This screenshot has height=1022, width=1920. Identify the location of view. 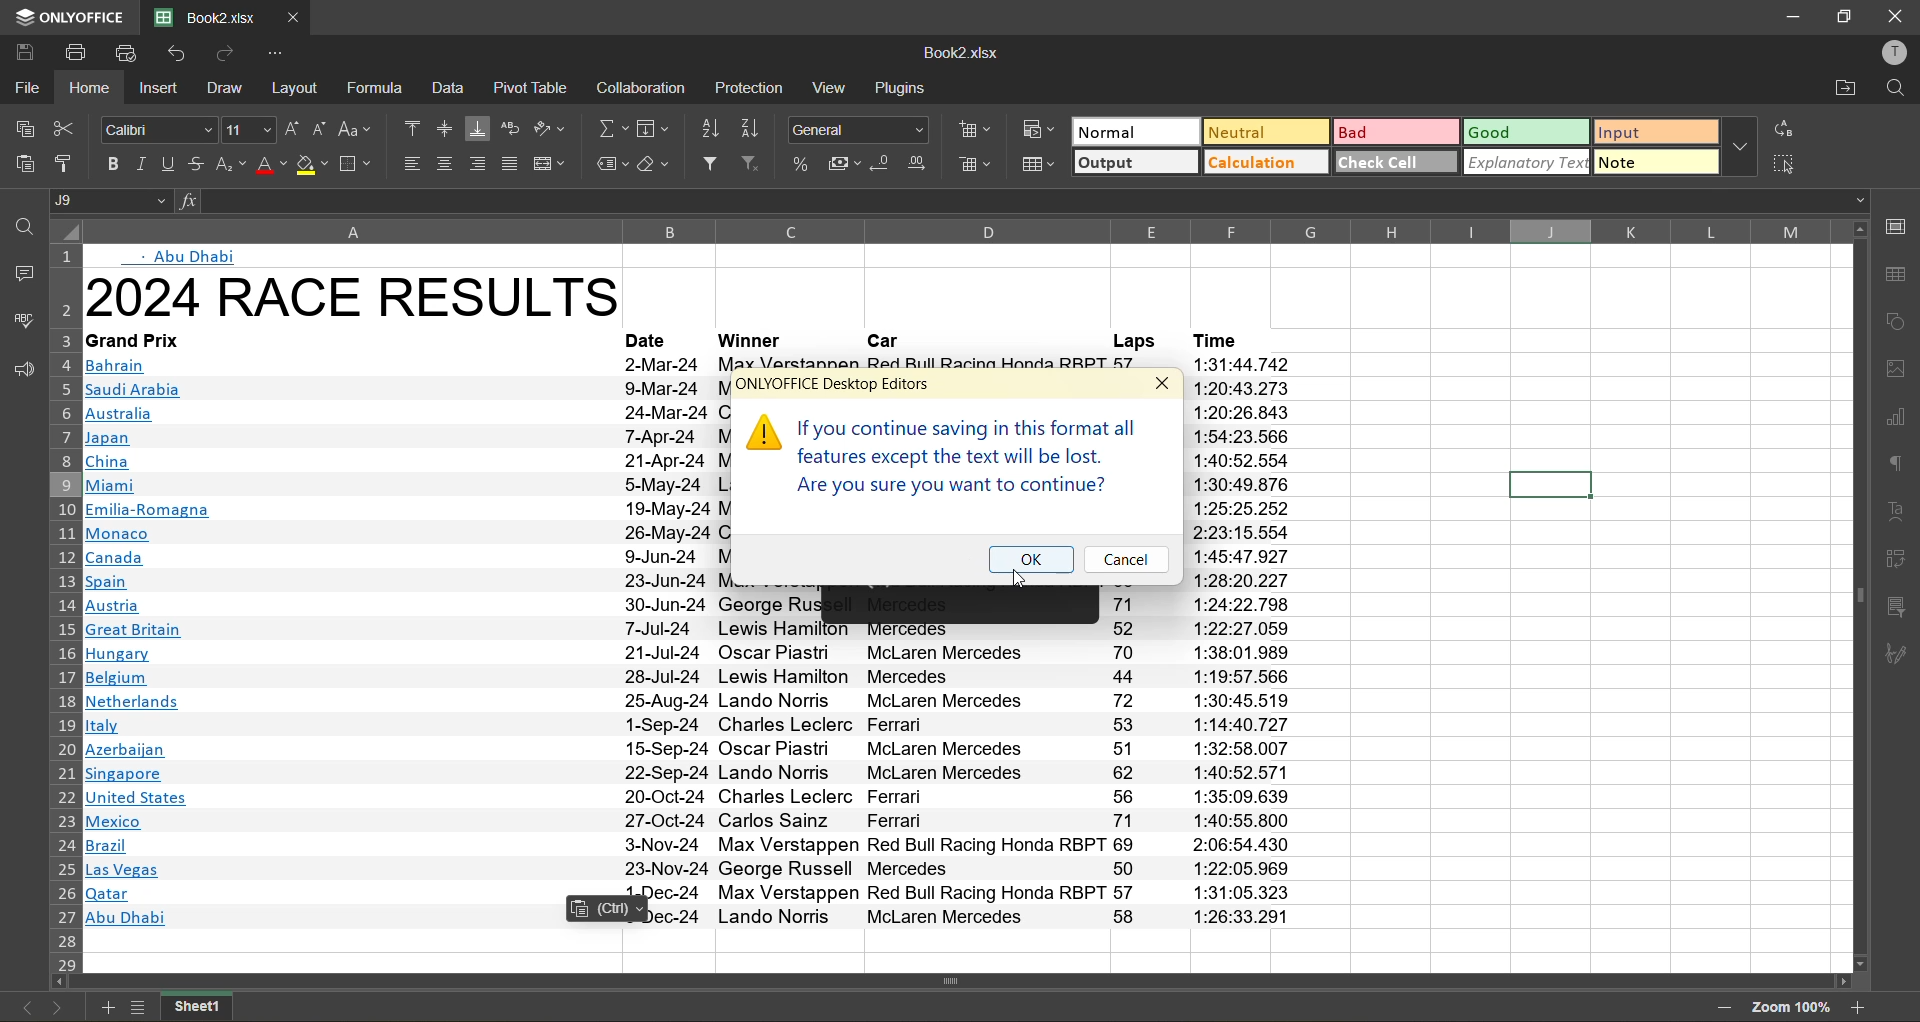
(830, 90).